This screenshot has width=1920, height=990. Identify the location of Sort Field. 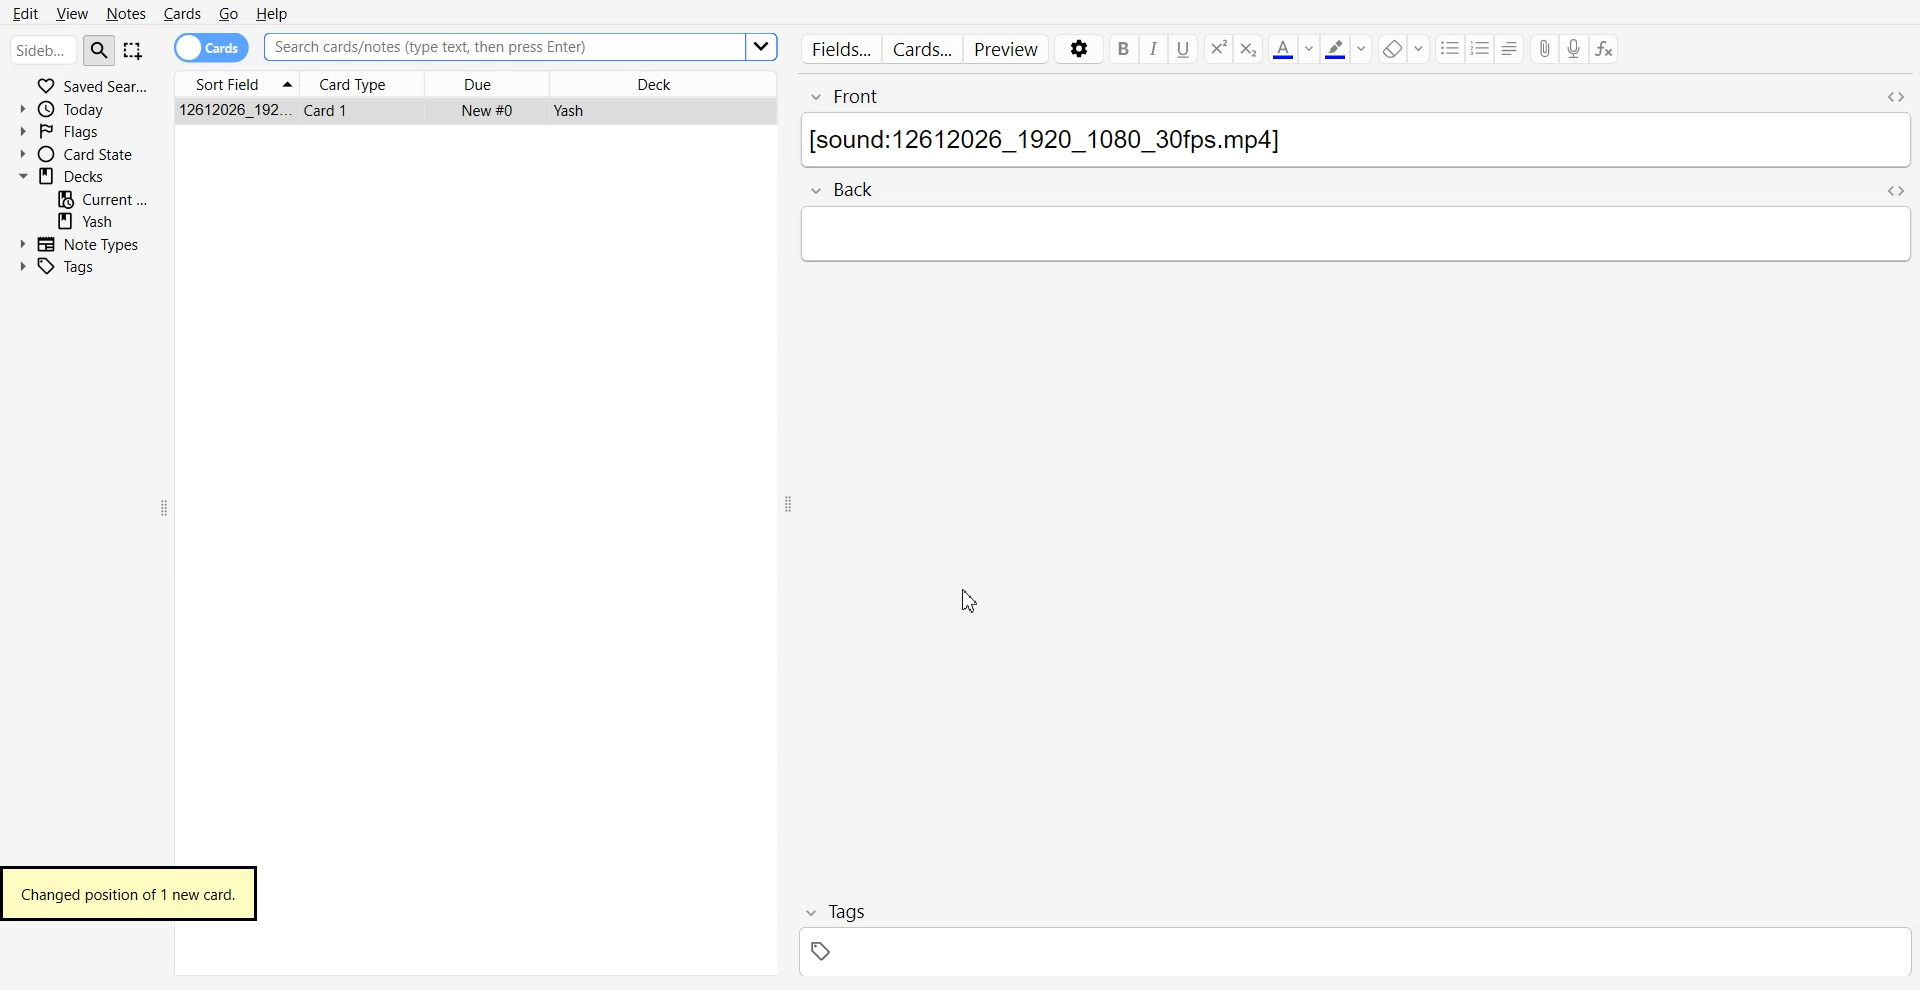
(237, 82).